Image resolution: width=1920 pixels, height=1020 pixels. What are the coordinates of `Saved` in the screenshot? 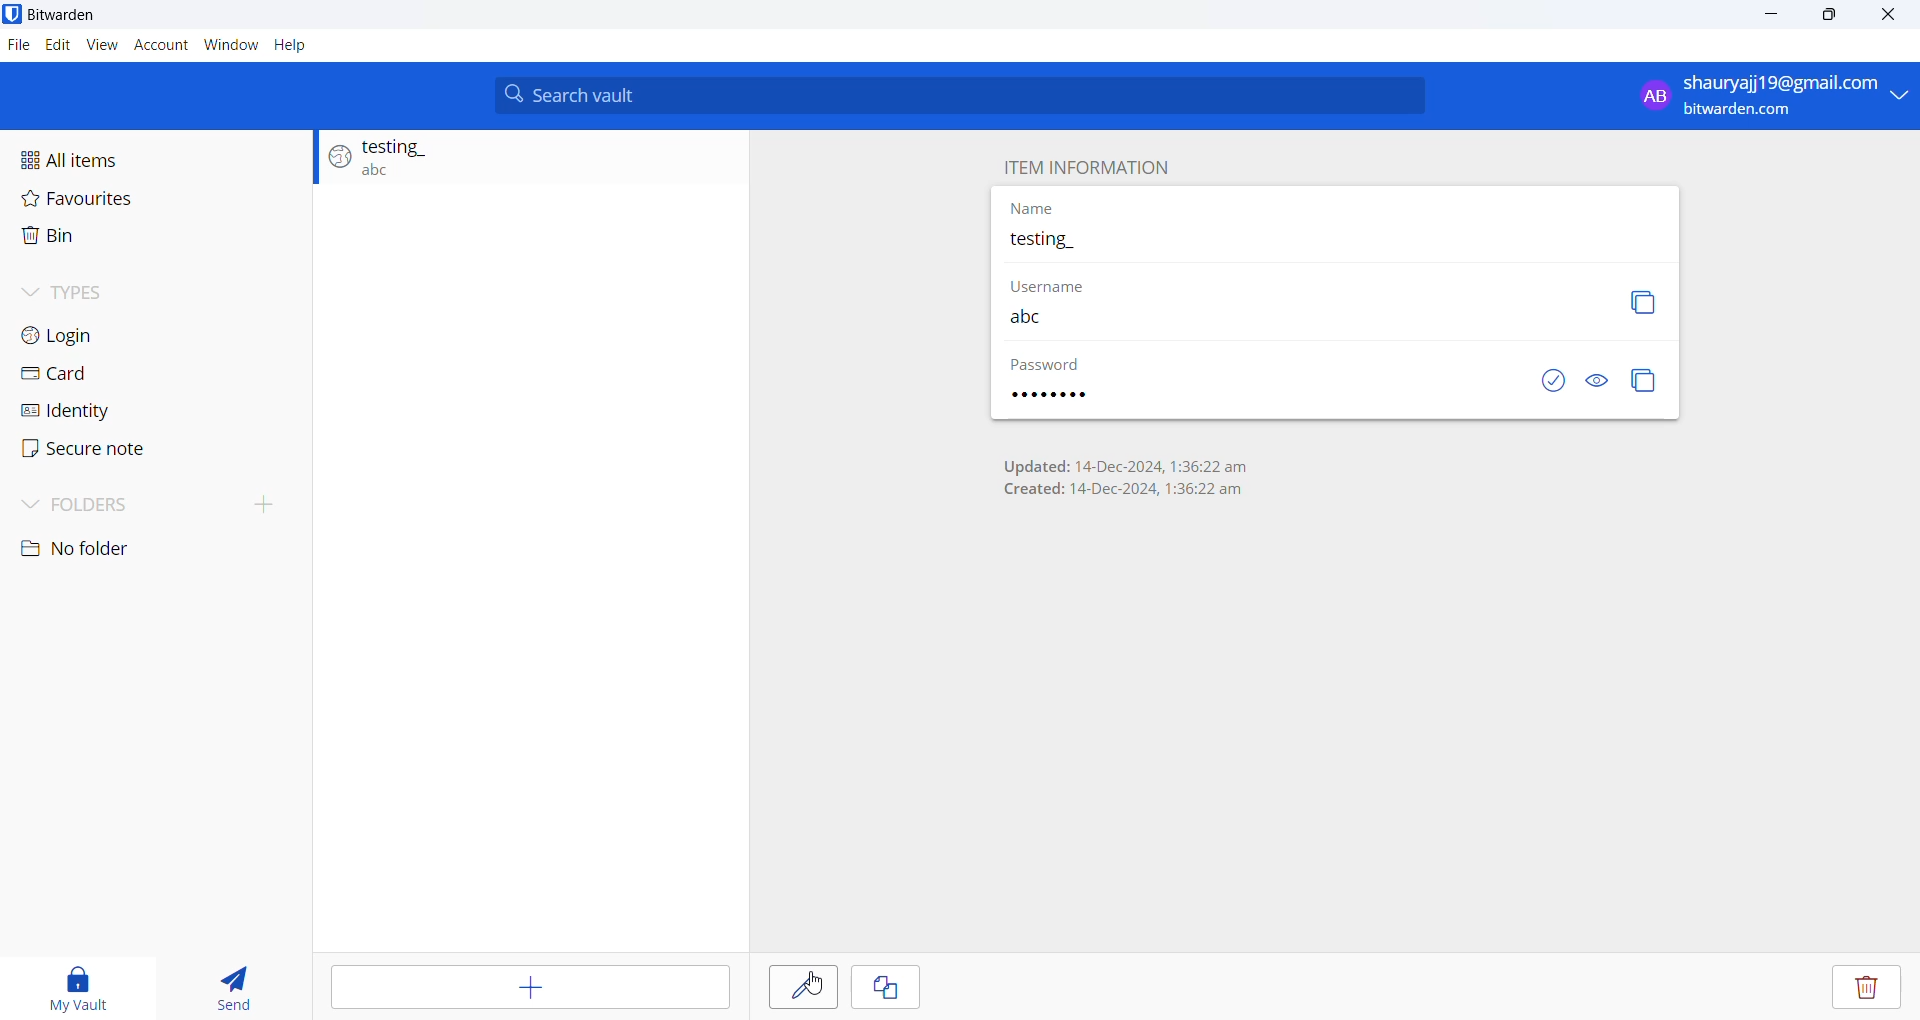 It's located at (1535, 382).